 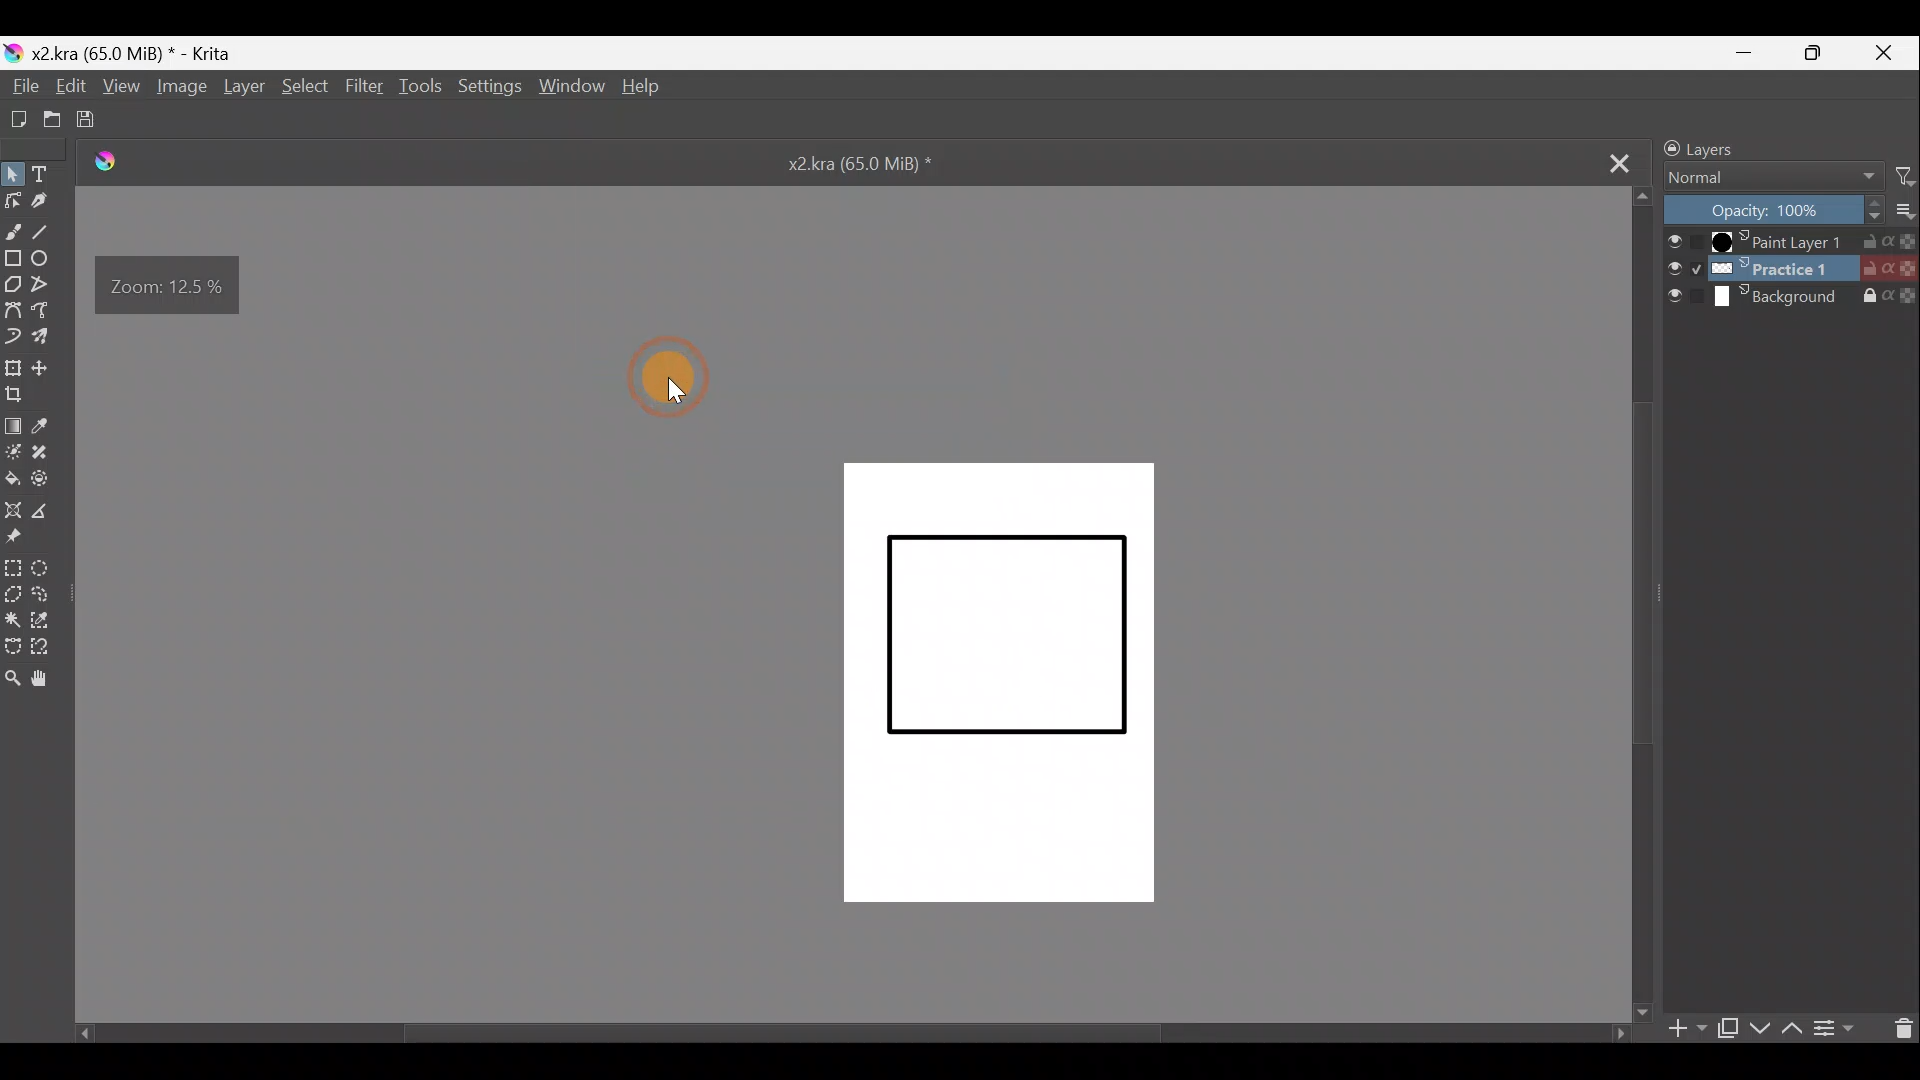 What do you see at coordinates (46, 283) in the screenshot?
I see `Polyline tool` at bounding box center [46, 283].